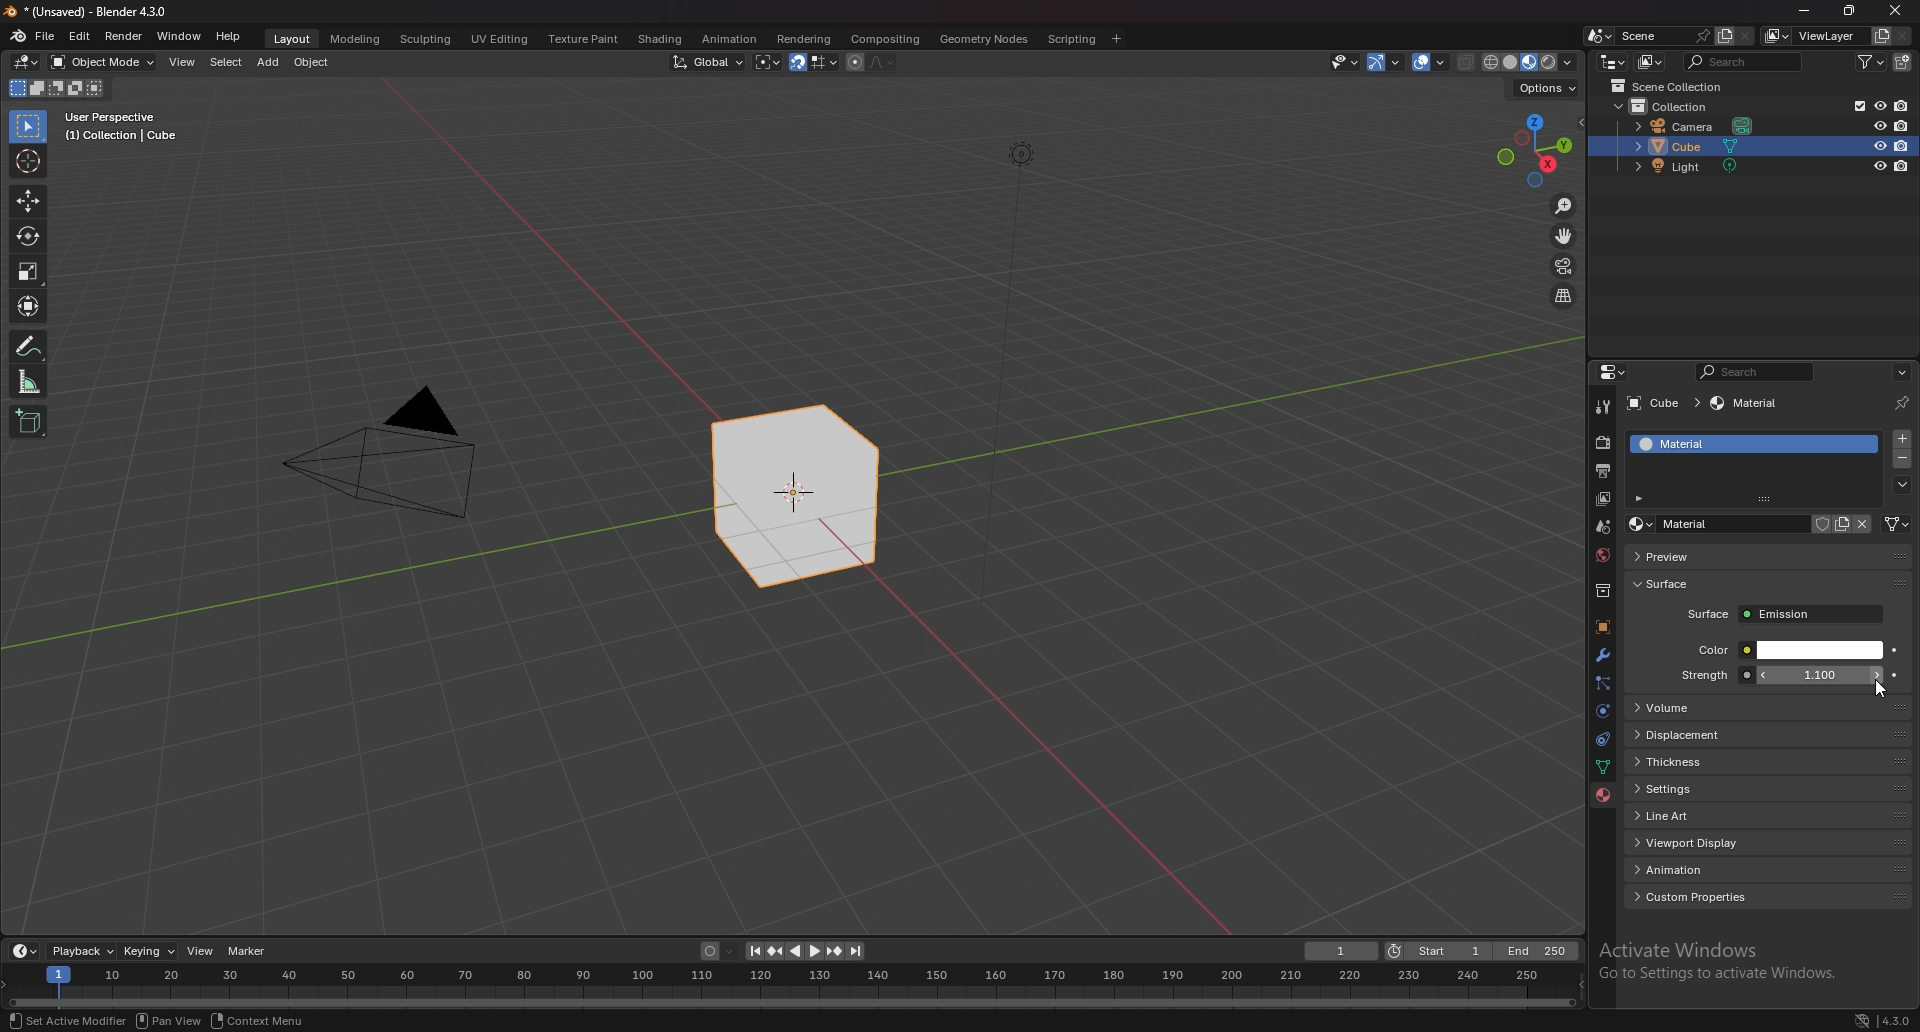  I want to click on add collection, so click(1904, 62).